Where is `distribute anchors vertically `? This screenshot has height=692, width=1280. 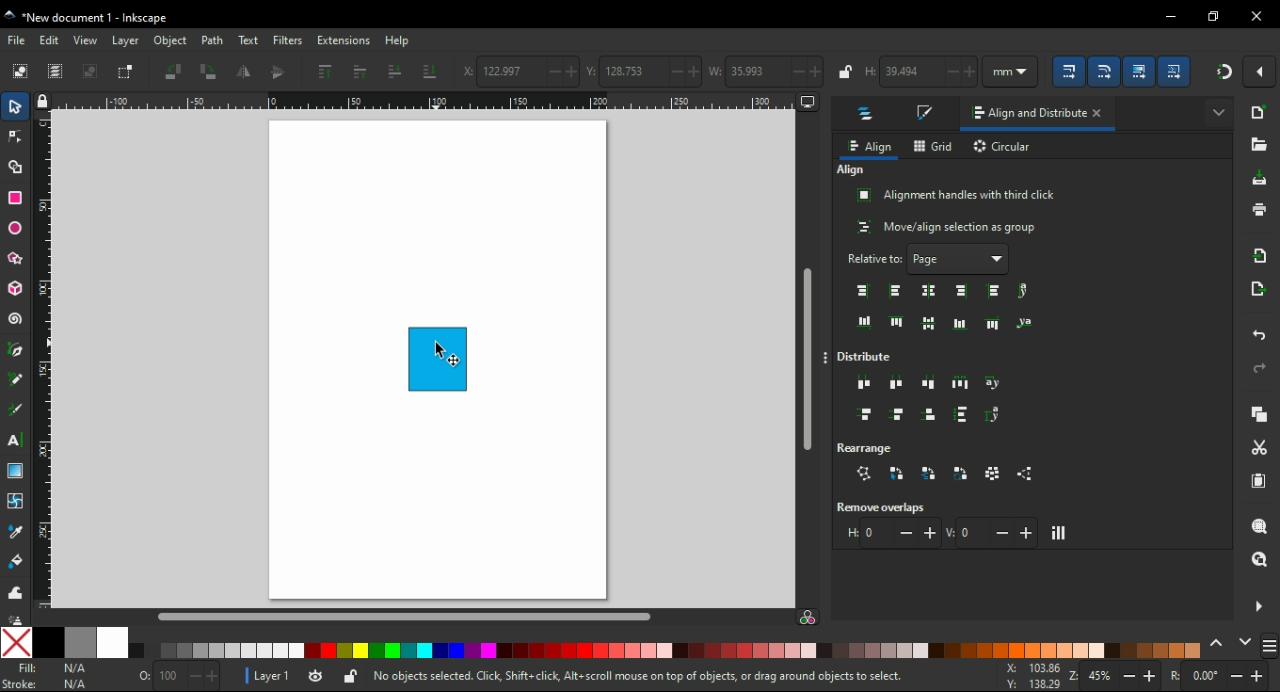
distribute anchors vertically  is located at coordinates (999, 415).